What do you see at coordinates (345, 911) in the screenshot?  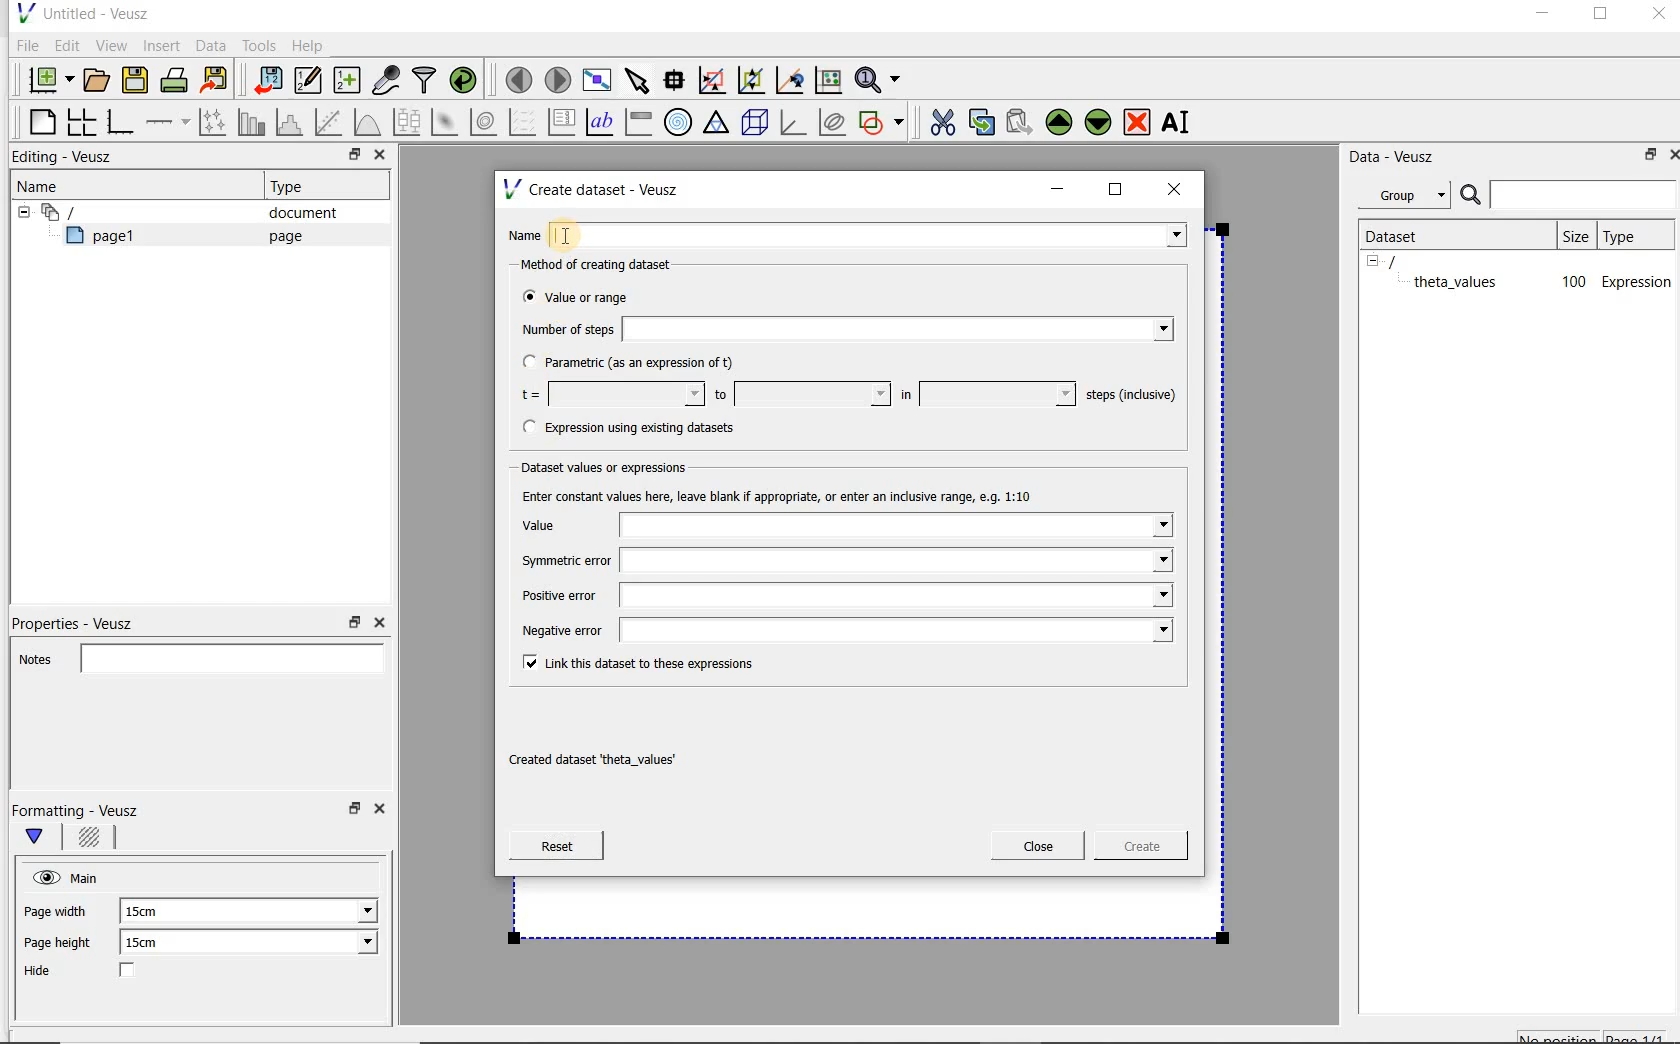 I see `Page width dropdown` at bounding box center [345, 911].